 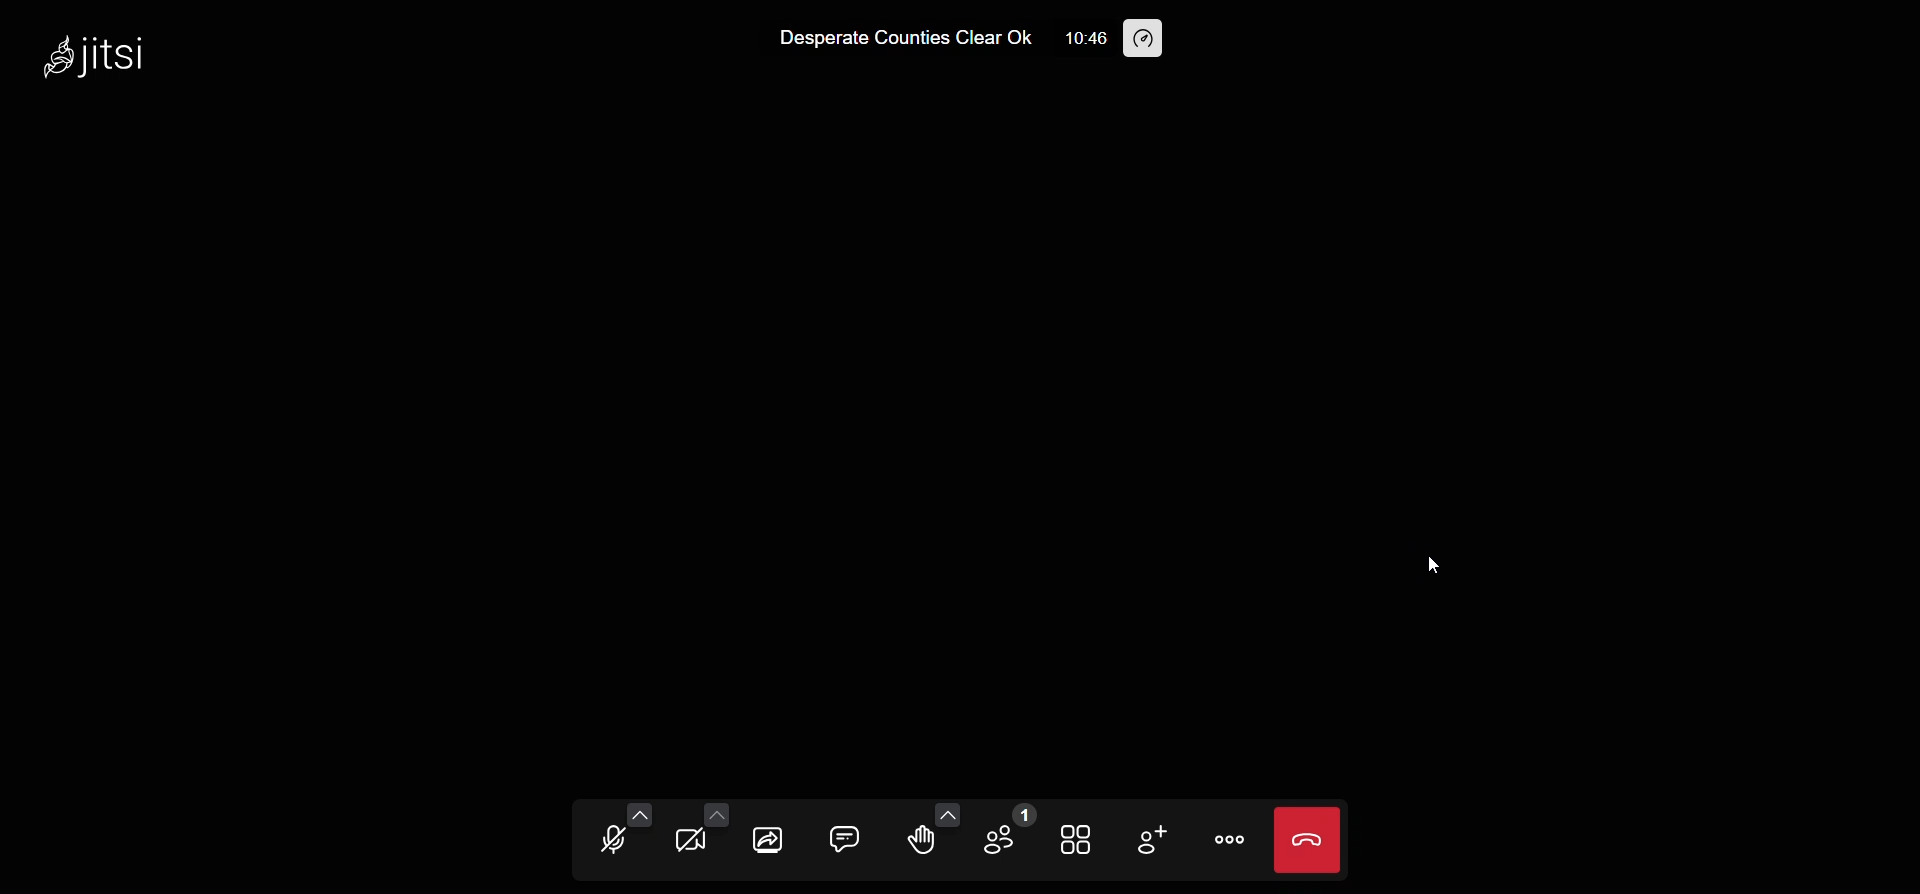 I want to click on raise hand, so click(x=916, y=842).